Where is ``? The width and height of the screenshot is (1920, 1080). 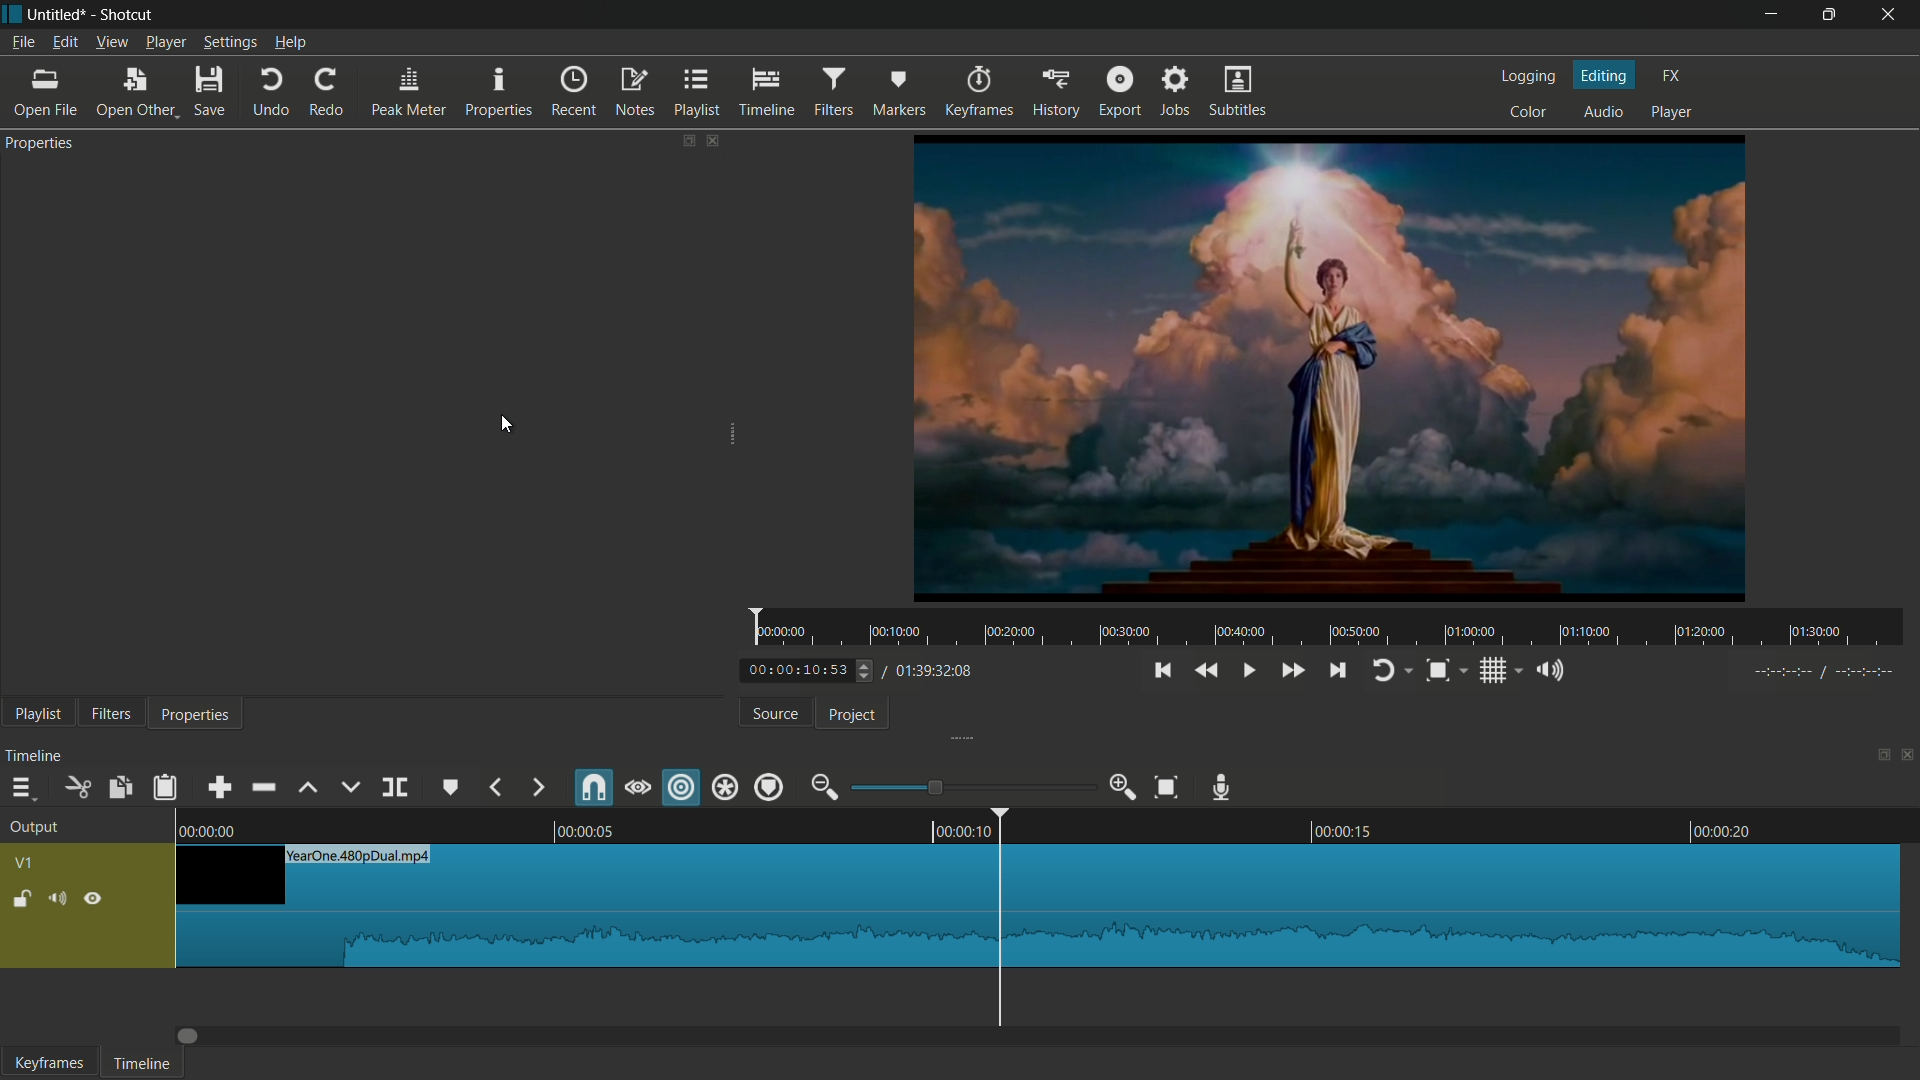
 is located at coordinates (850, 716).